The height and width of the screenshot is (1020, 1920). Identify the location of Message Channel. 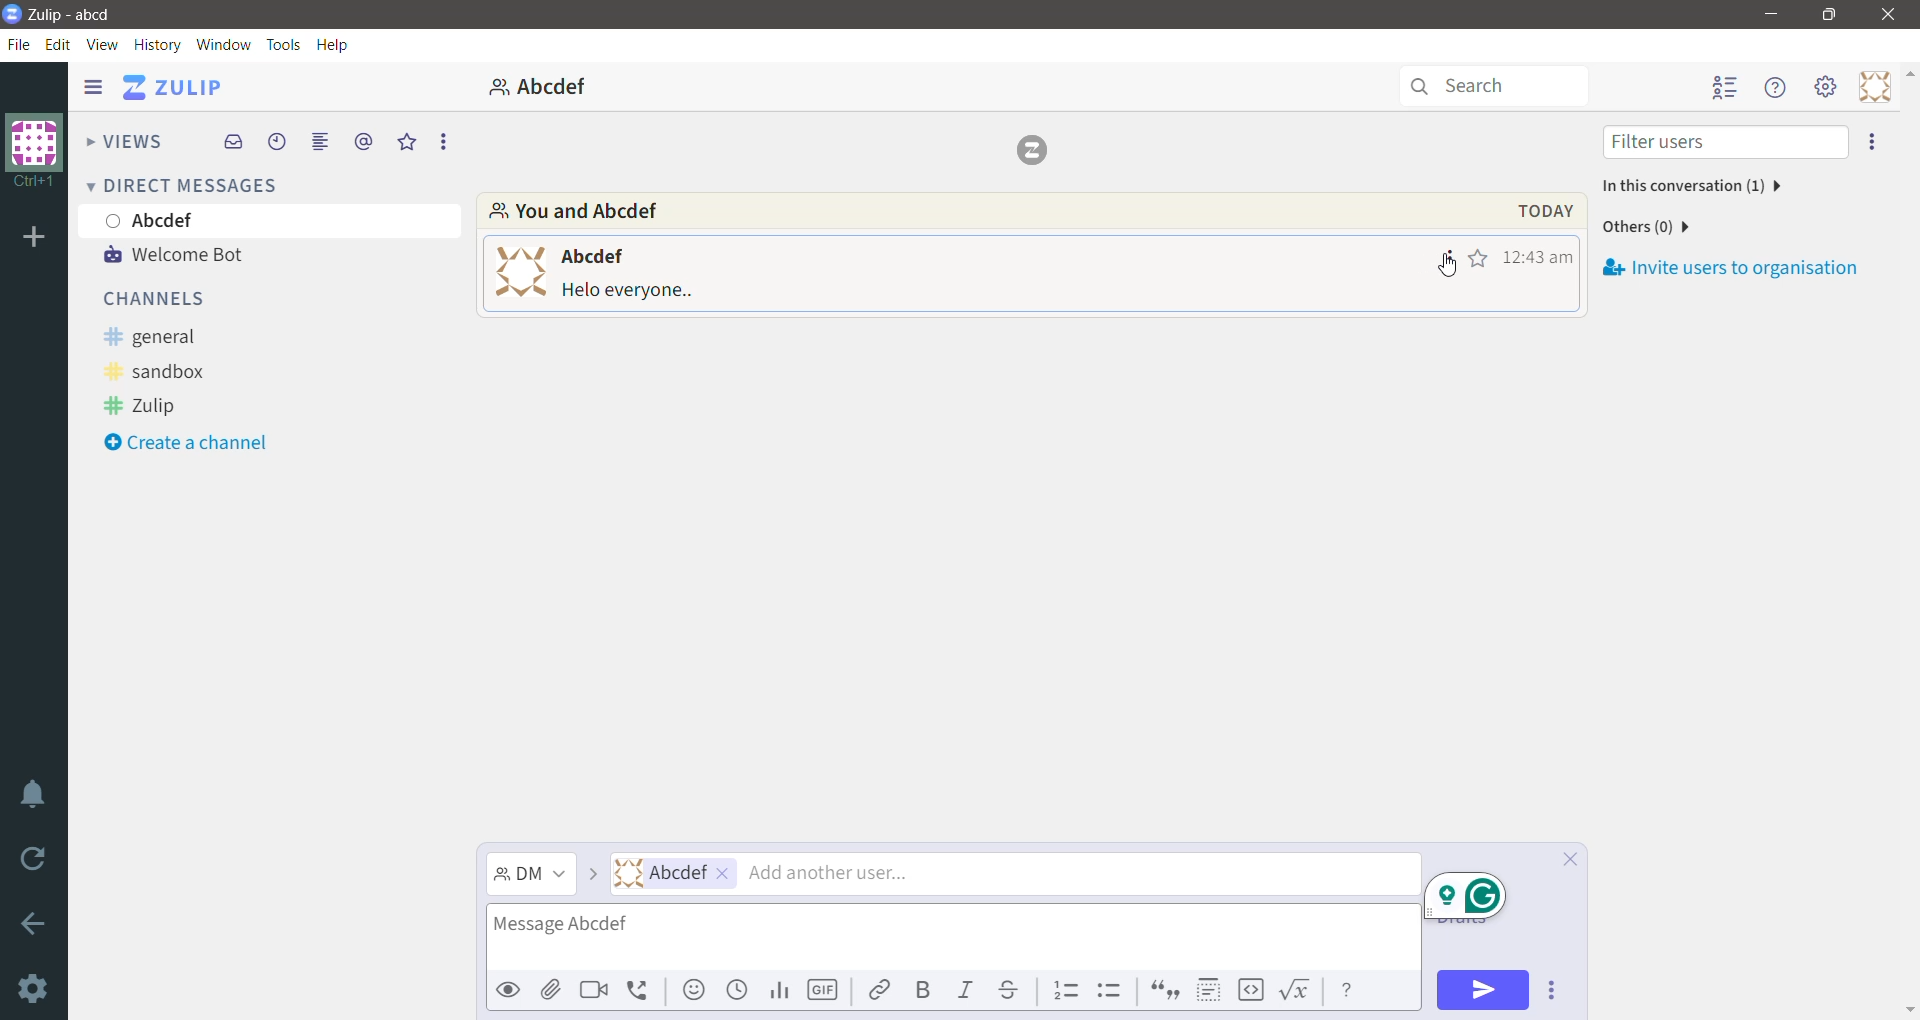
(531, 875).